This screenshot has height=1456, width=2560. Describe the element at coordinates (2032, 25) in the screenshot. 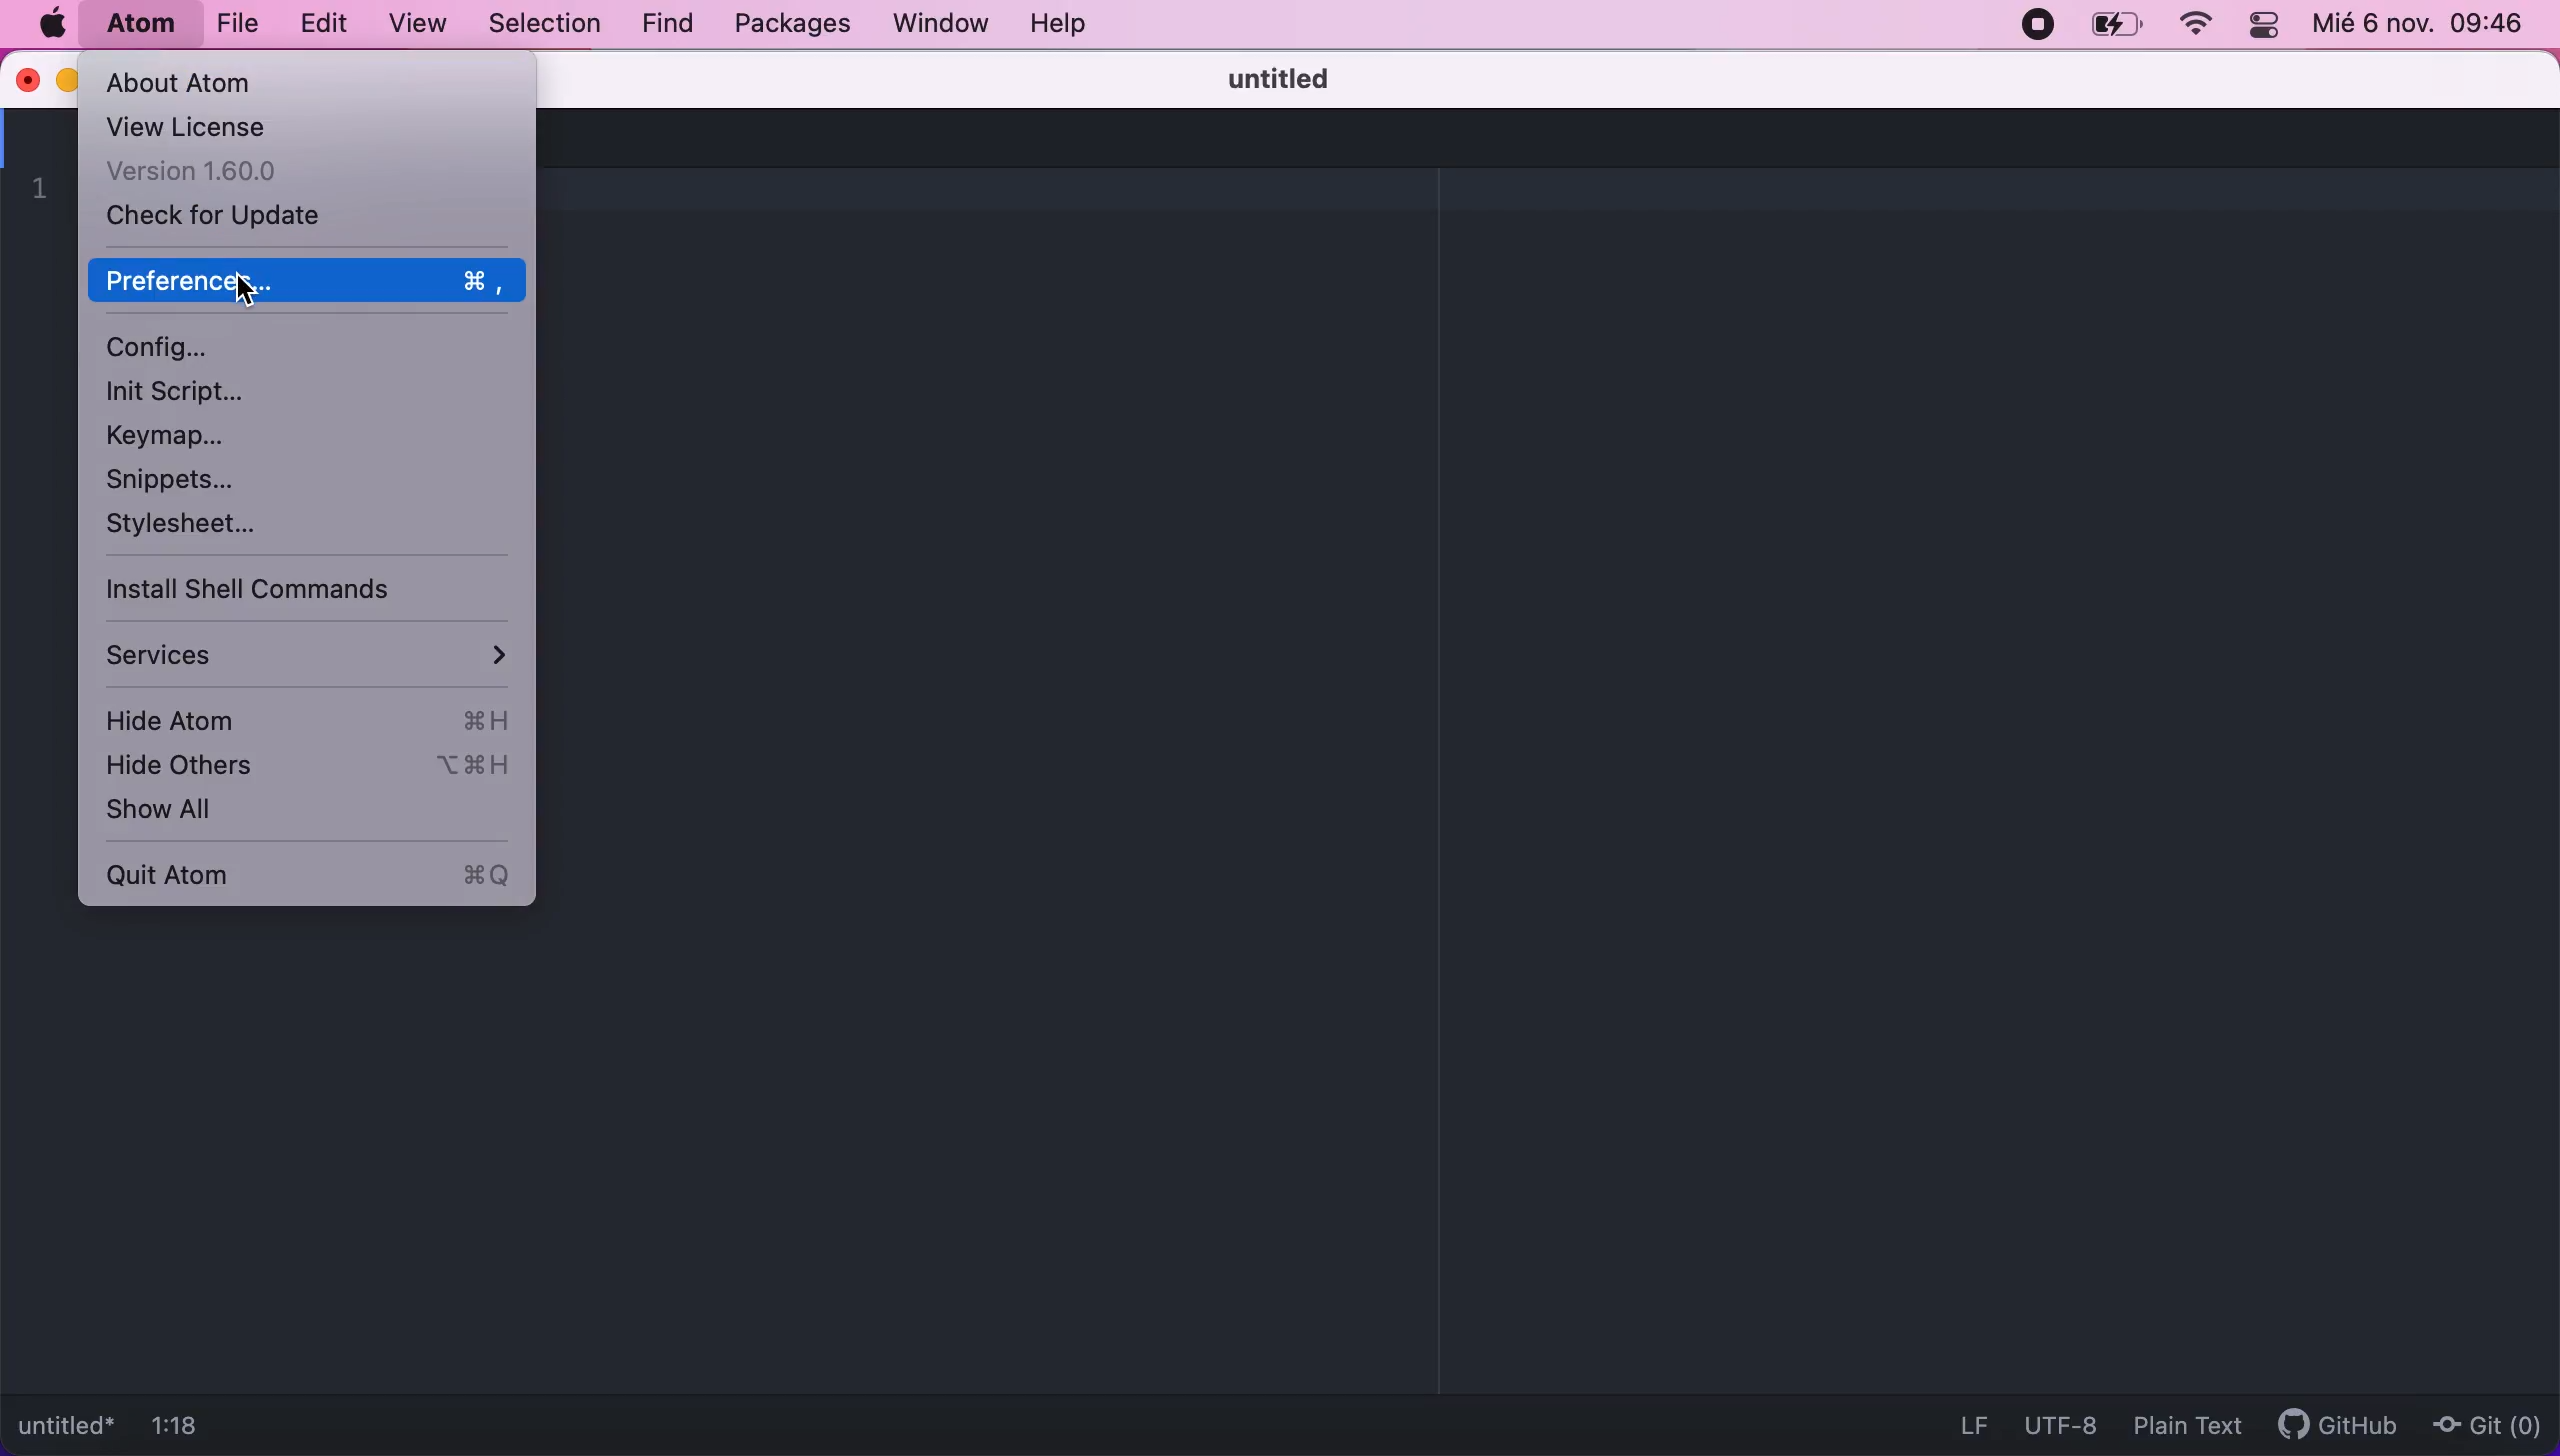

I see `recording stopped` at that location.